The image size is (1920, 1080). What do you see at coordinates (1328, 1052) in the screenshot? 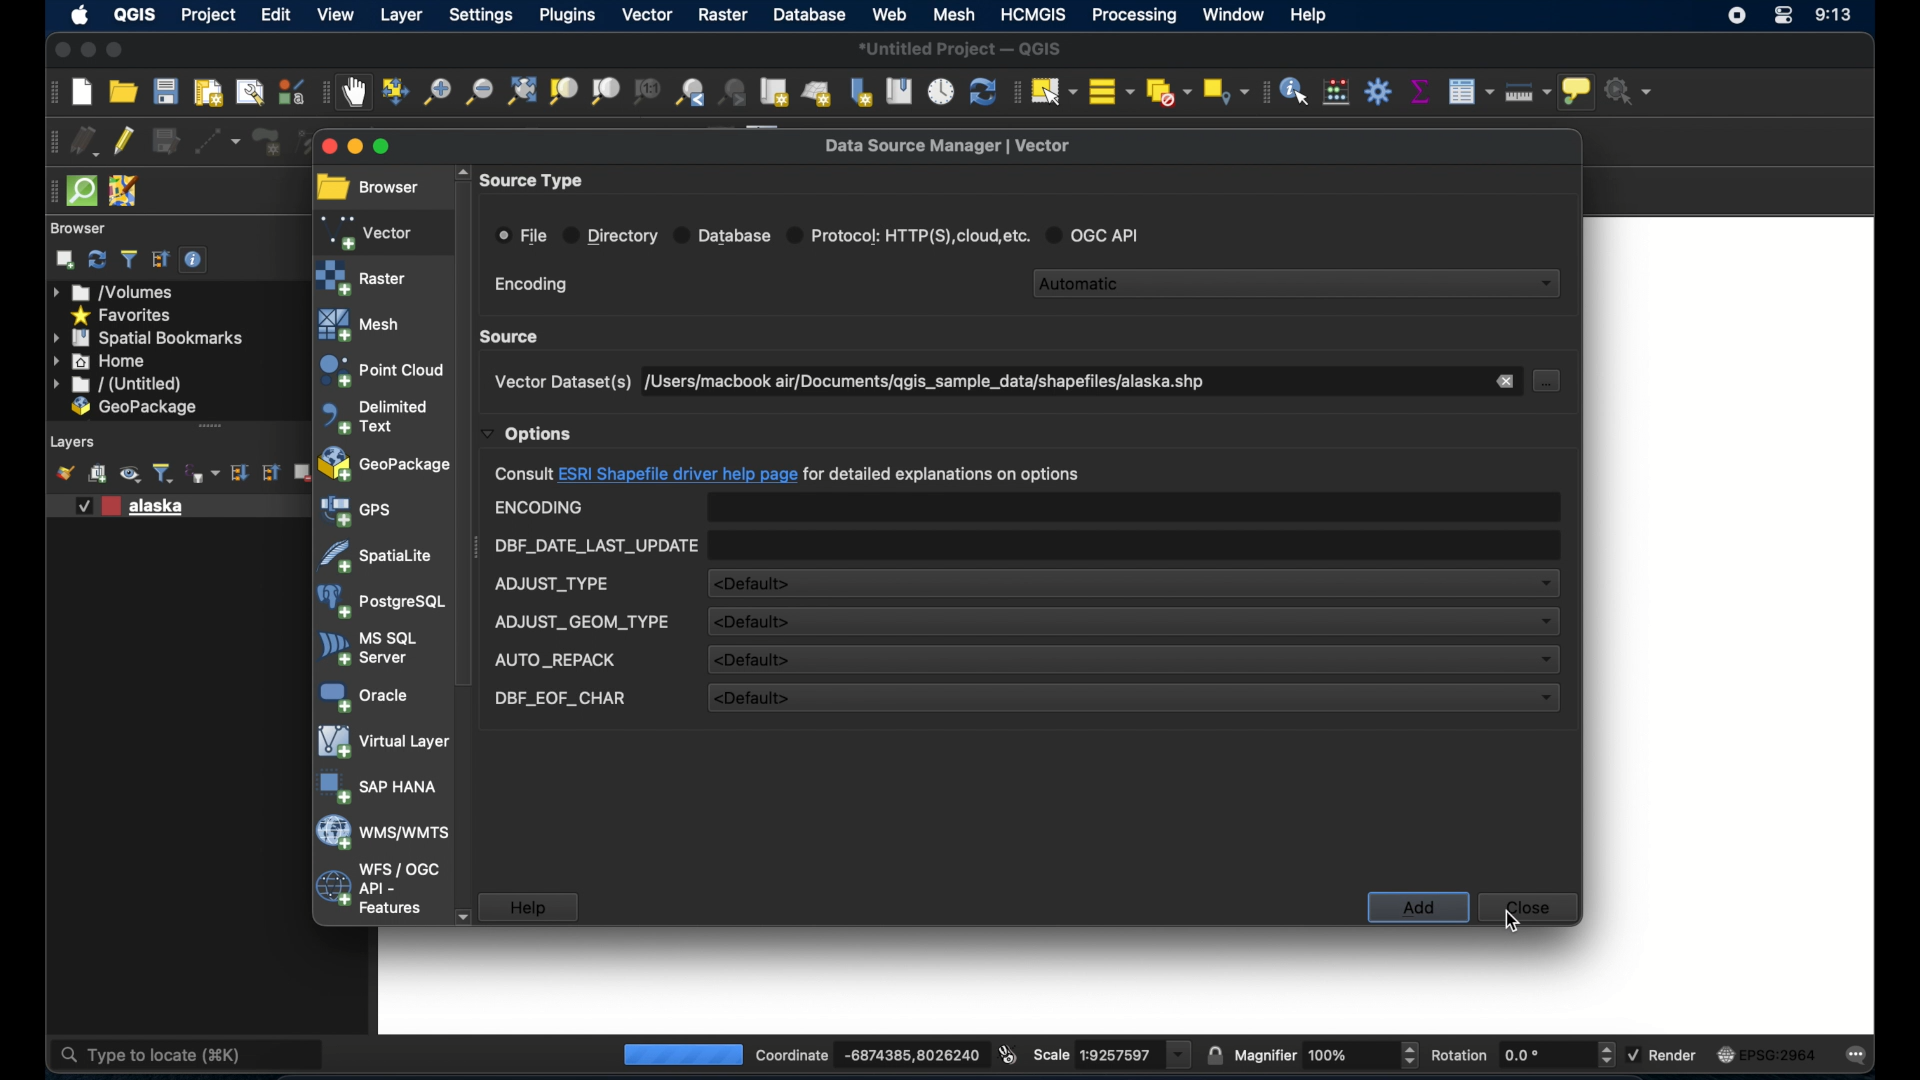
I see `magnifier` at bounding box center [1328, 1052].